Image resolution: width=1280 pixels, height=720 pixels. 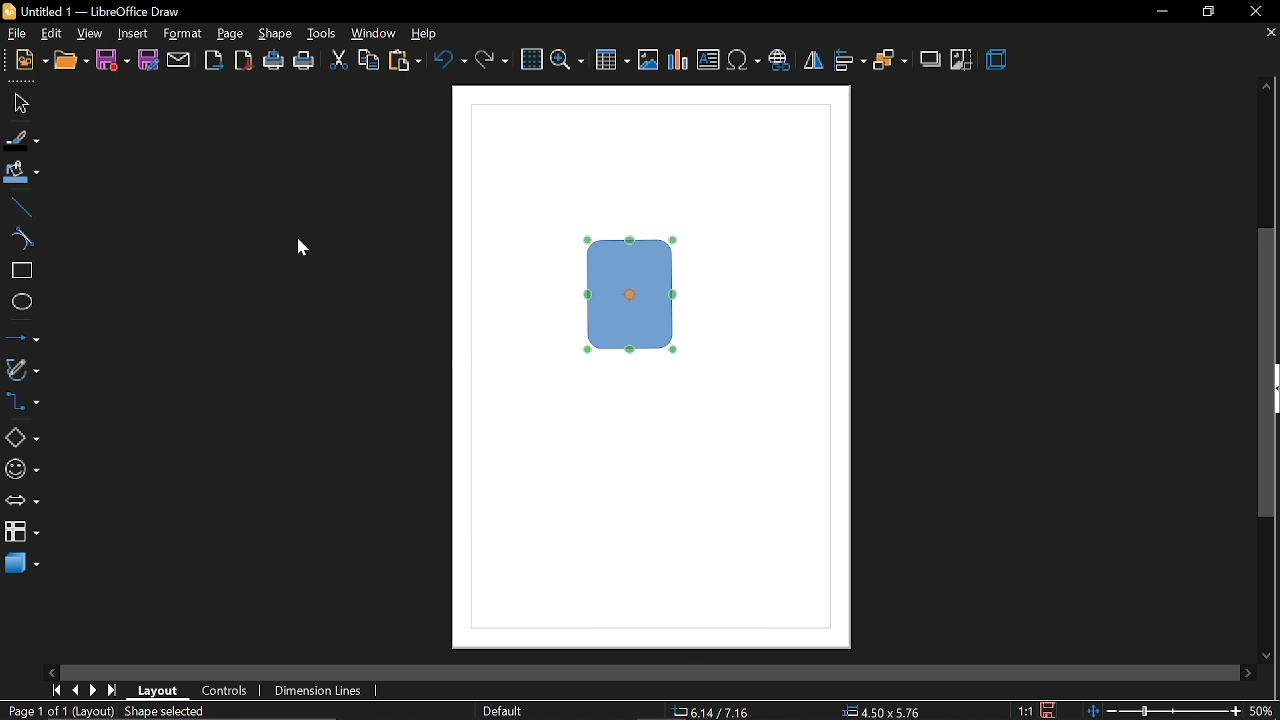 What do you see at coordinates (213, 60) in the screenshot?
I see `export` at bounding box center [213, 60].